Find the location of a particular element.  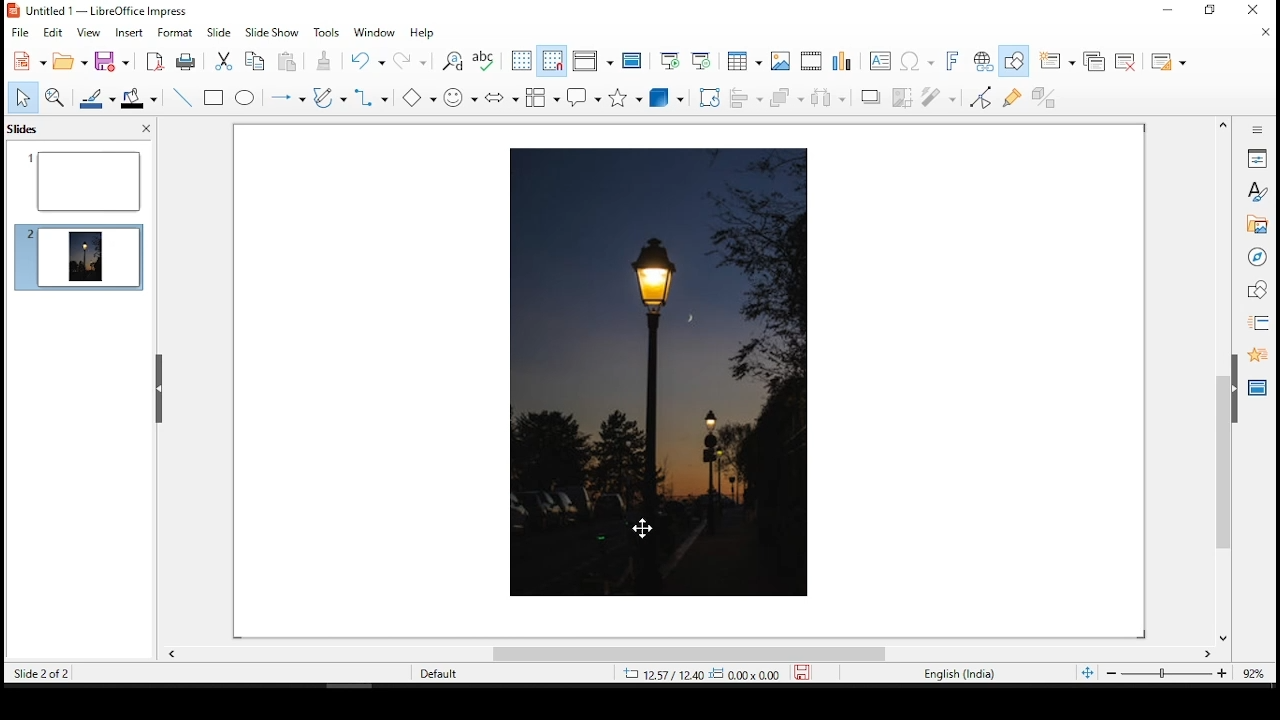

3D objects is located at coordinates (665, 99).